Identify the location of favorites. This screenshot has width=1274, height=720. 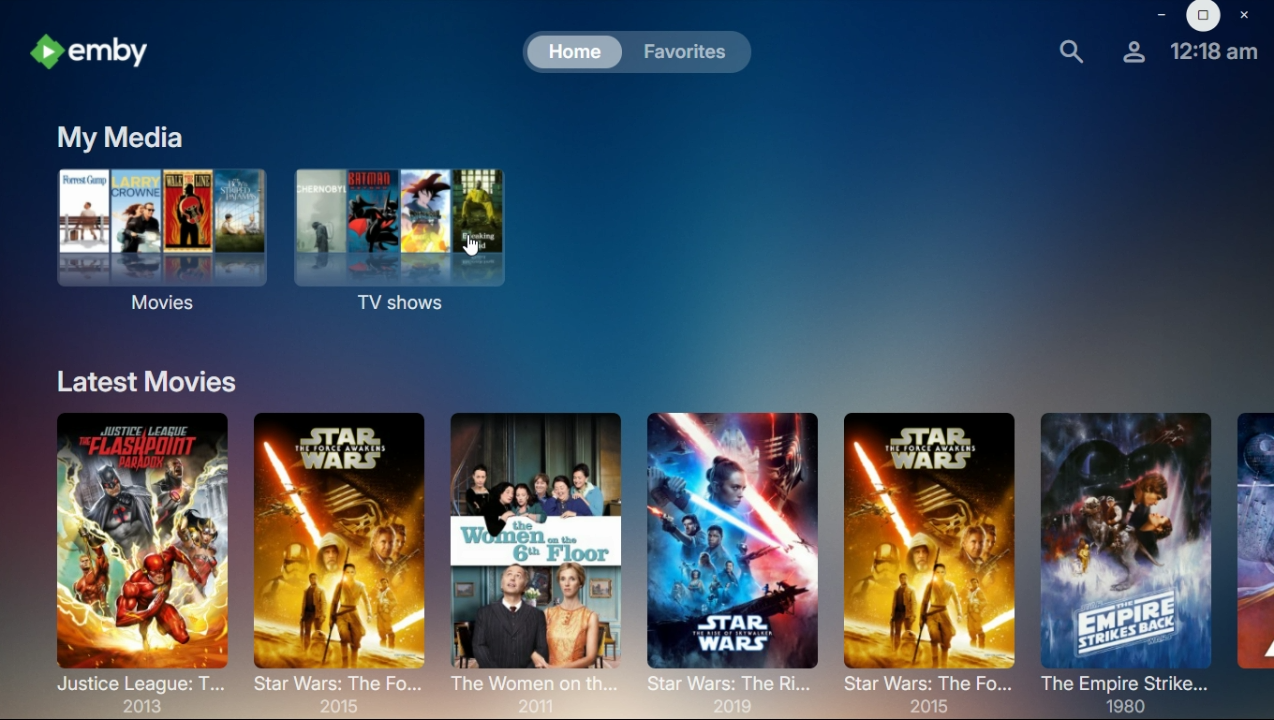
(692, 53).